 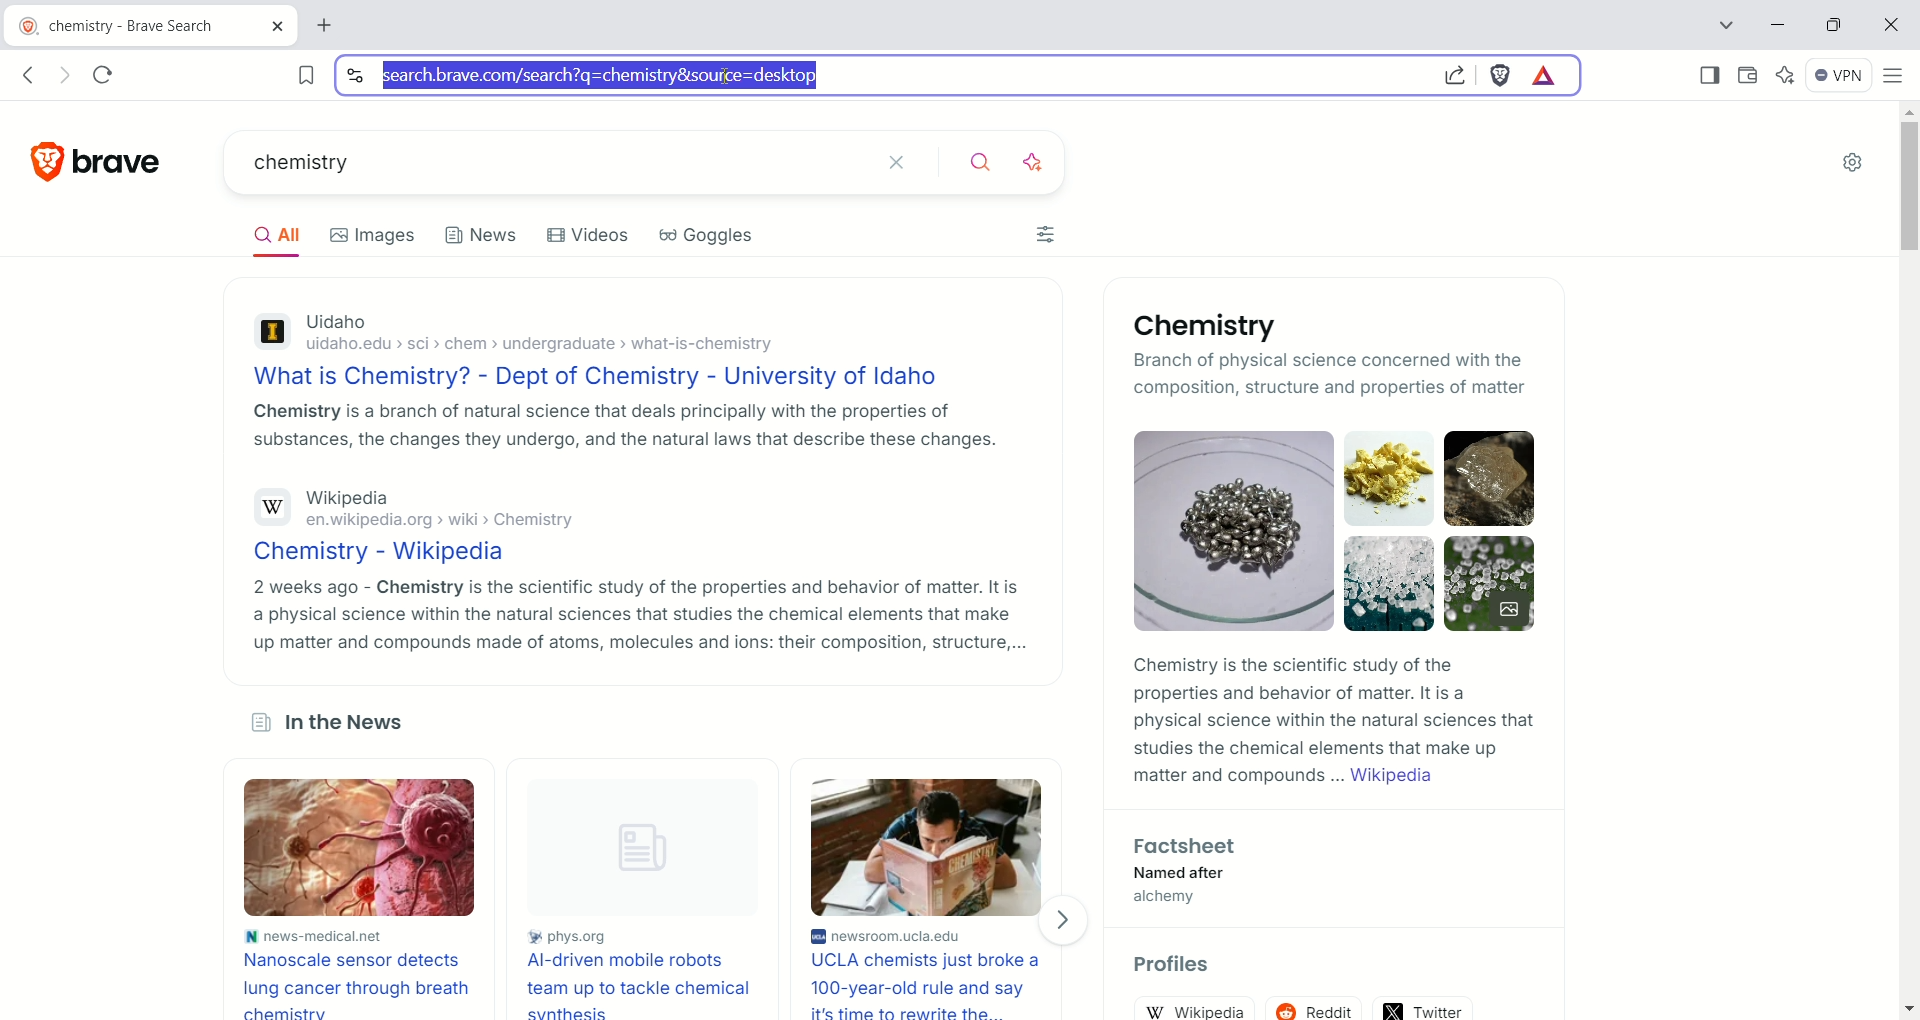 I want to click on search, so click(x=550, y=164).